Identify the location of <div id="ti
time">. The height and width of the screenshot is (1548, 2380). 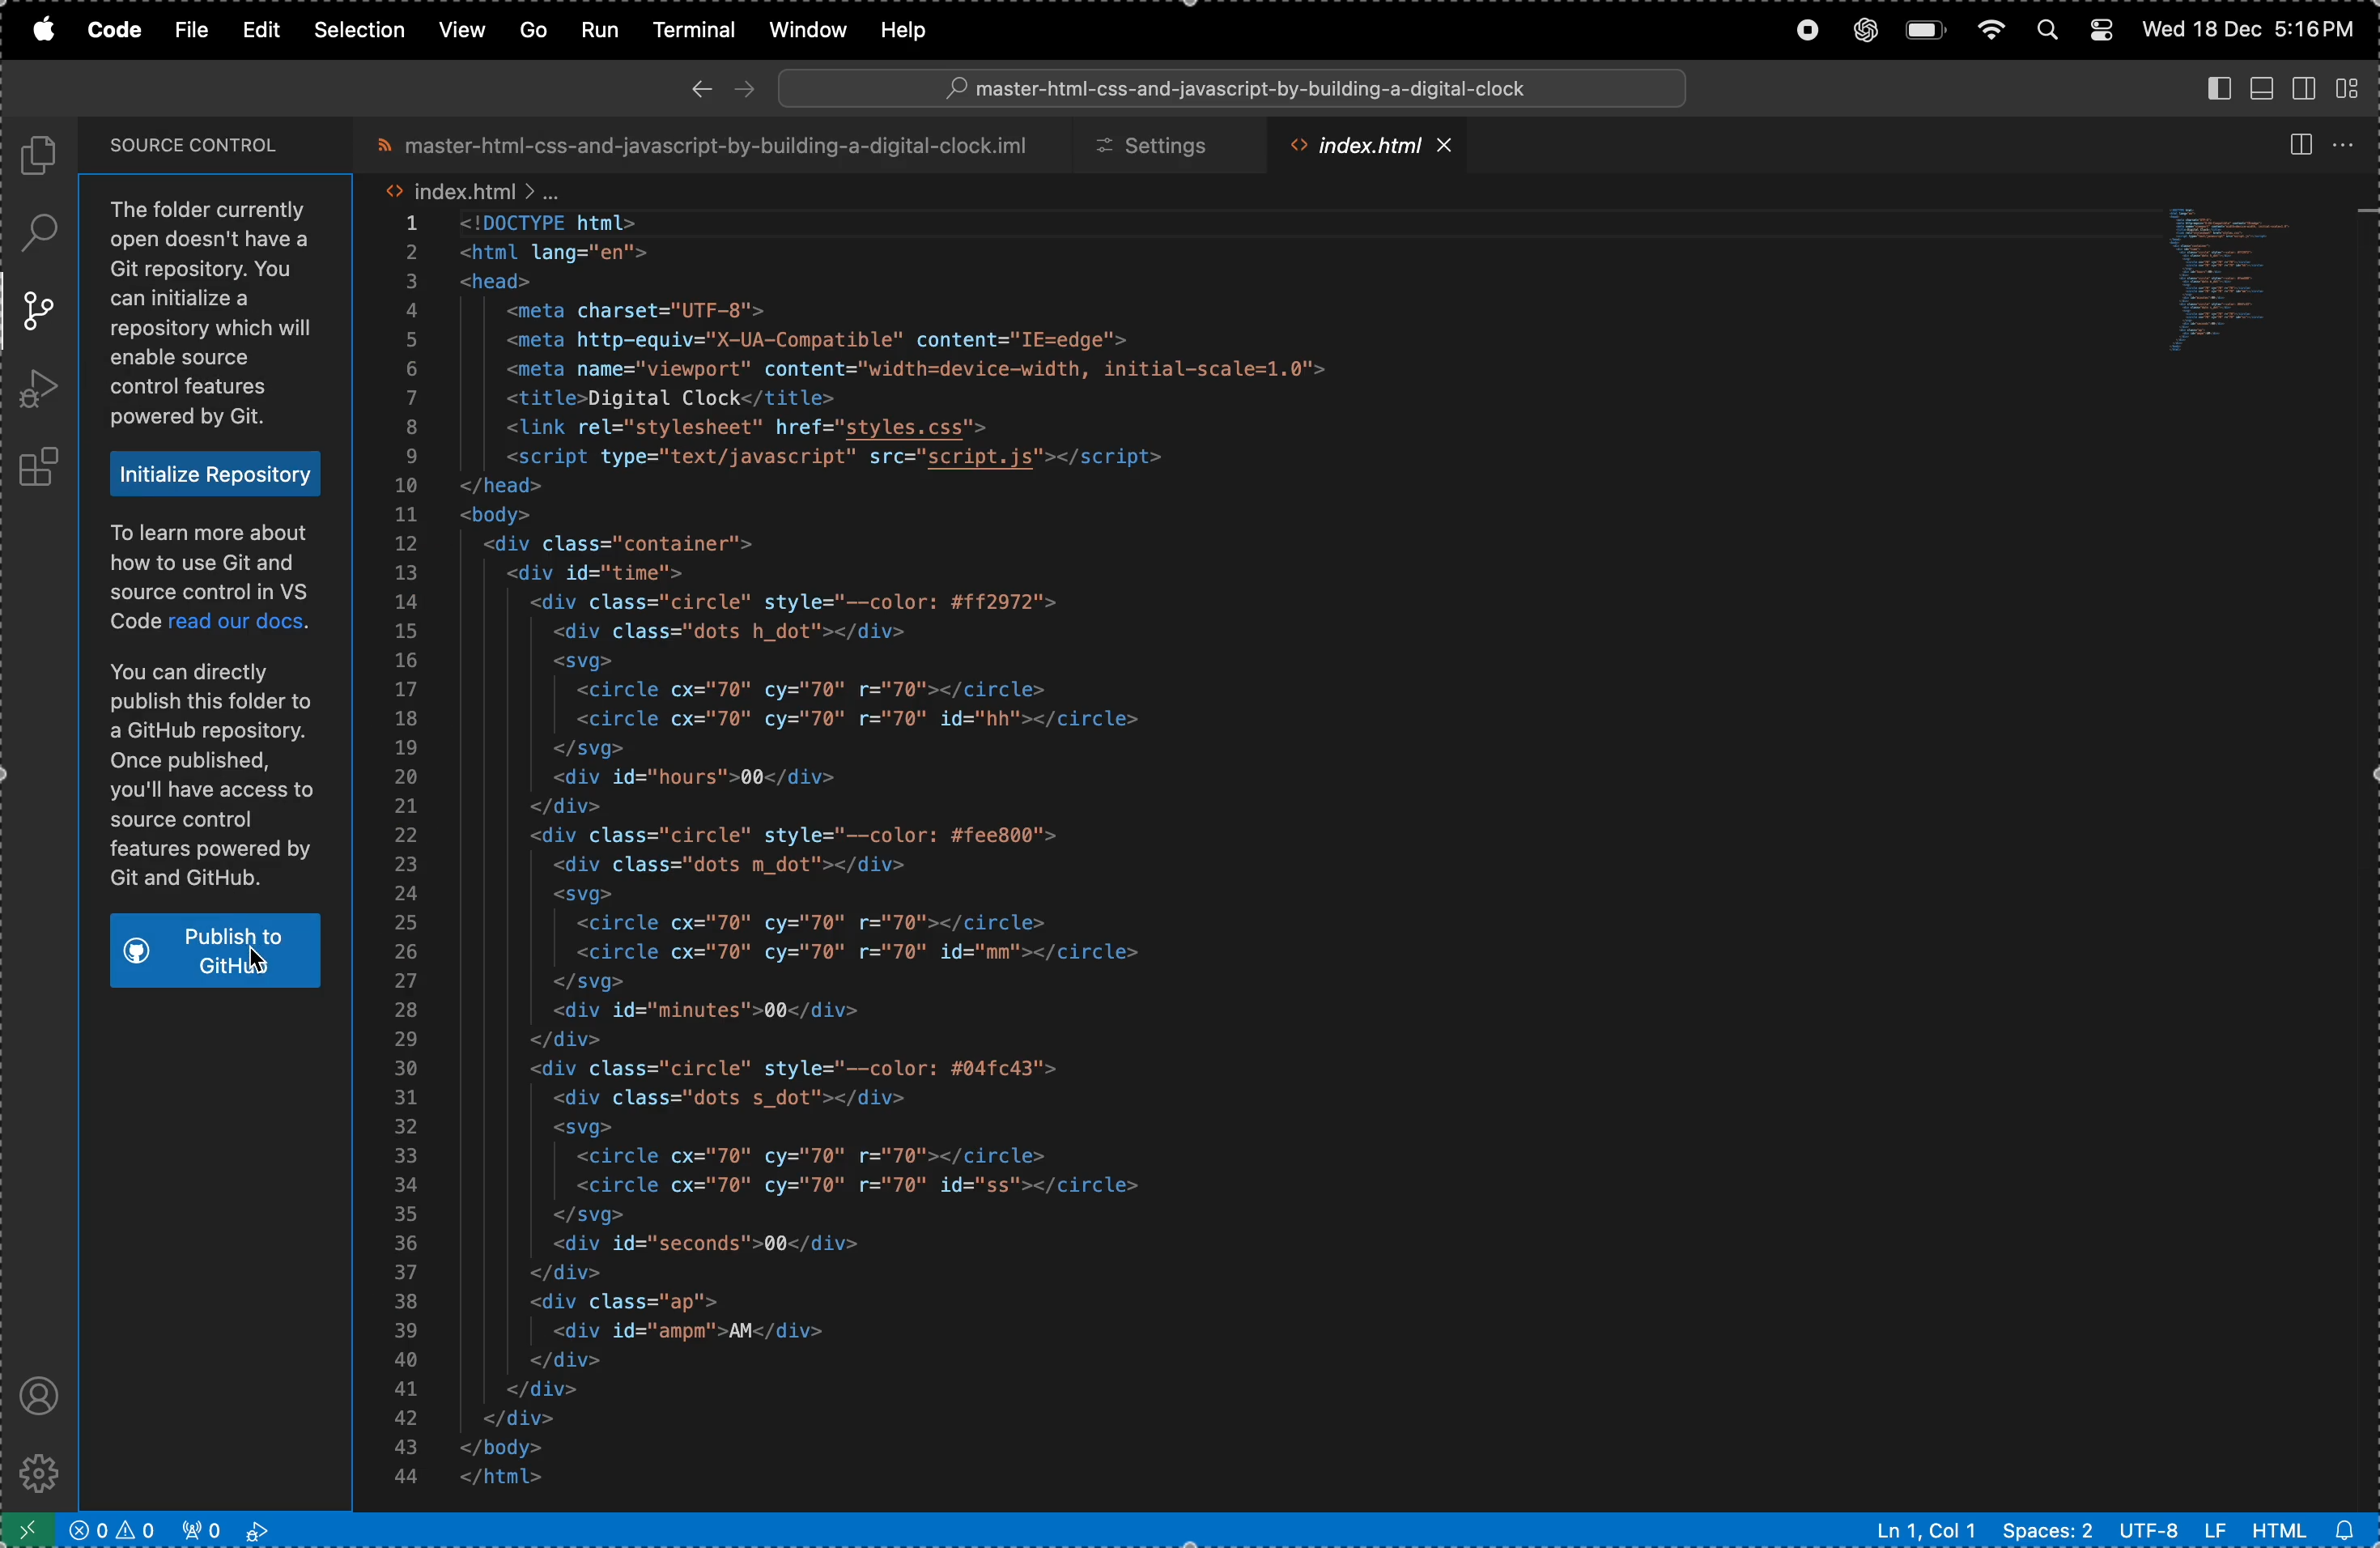
(612, 573).